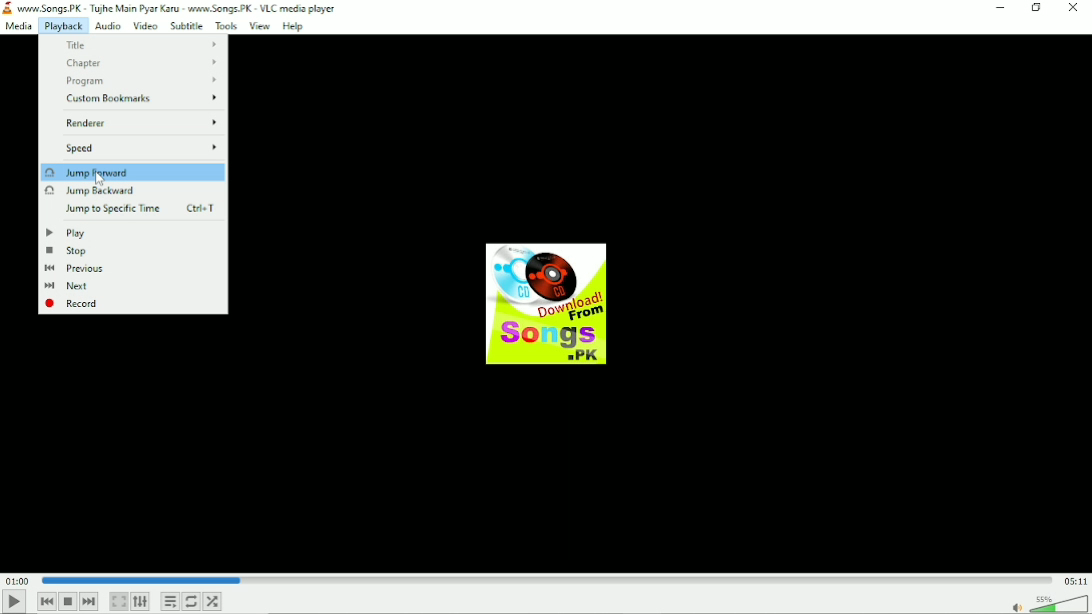  I want to click on Random, so click(212, 602).